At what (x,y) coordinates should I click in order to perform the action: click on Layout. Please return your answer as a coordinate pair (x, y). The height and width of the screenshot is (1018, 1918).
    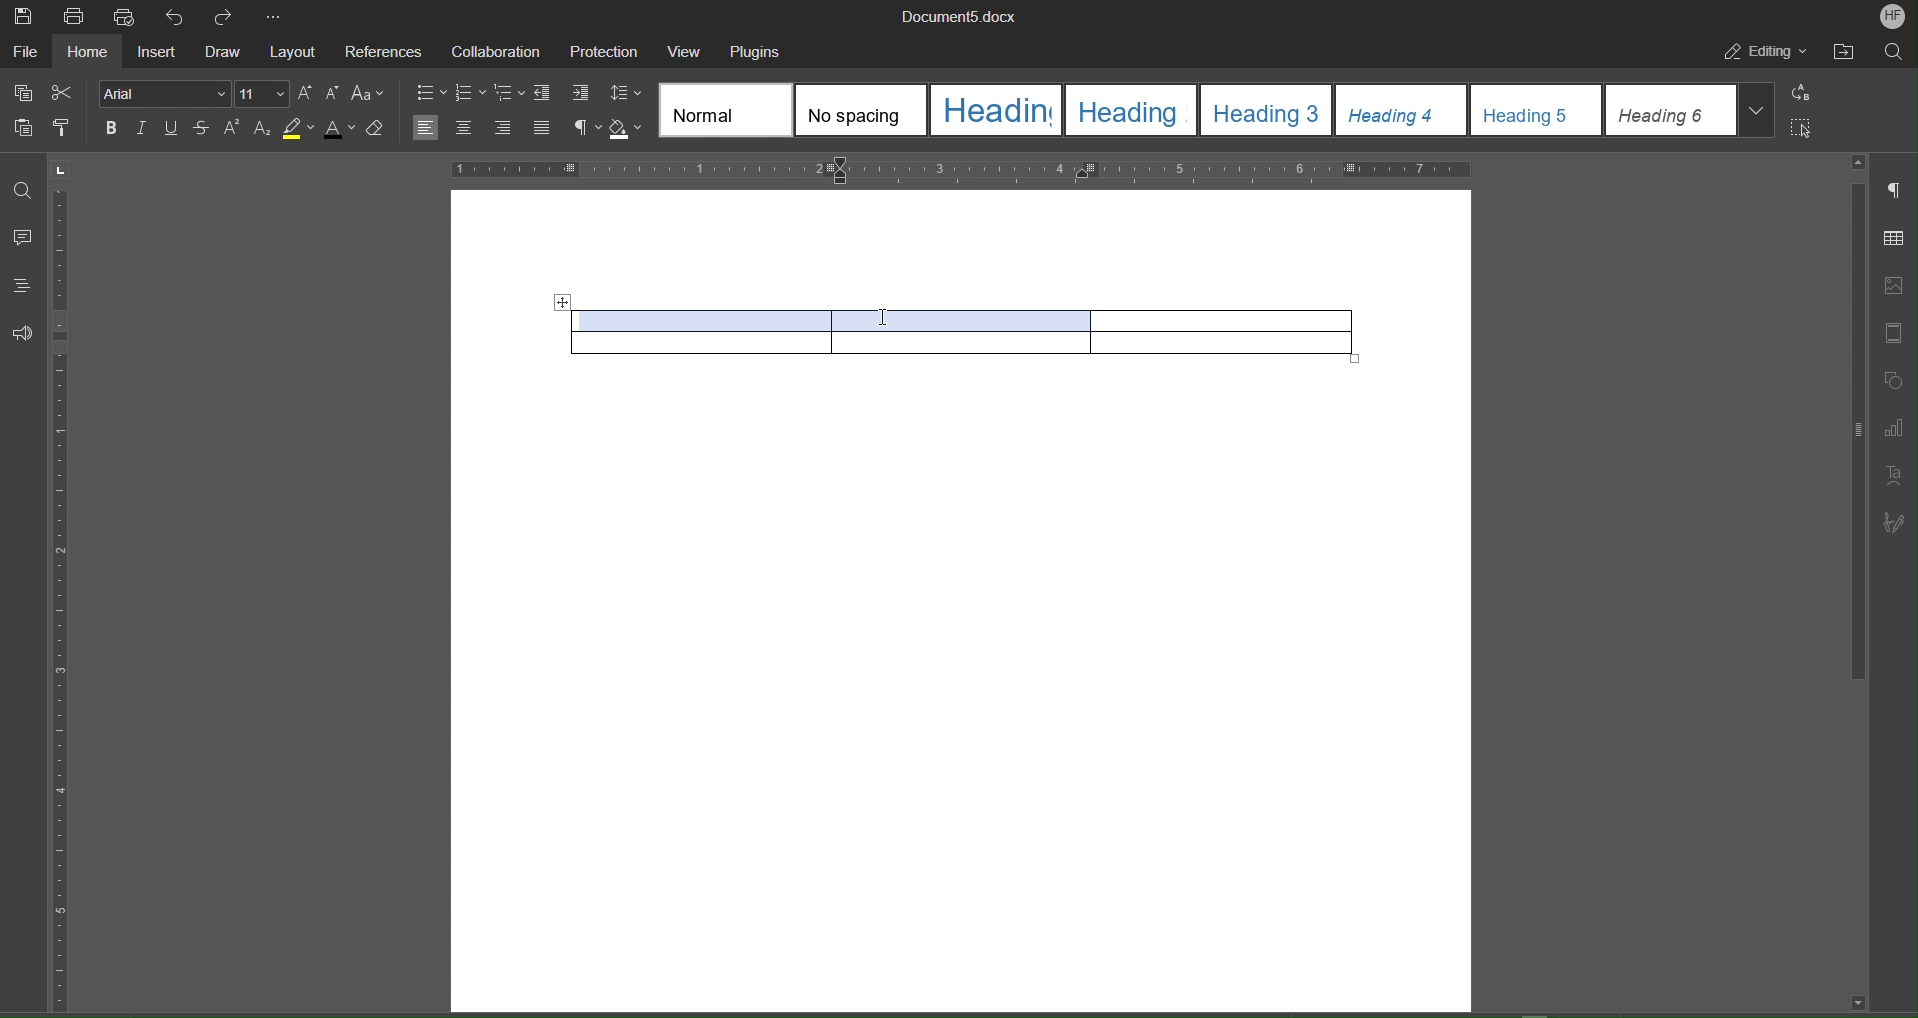
    Looking at the image, I should click on (297, 55).